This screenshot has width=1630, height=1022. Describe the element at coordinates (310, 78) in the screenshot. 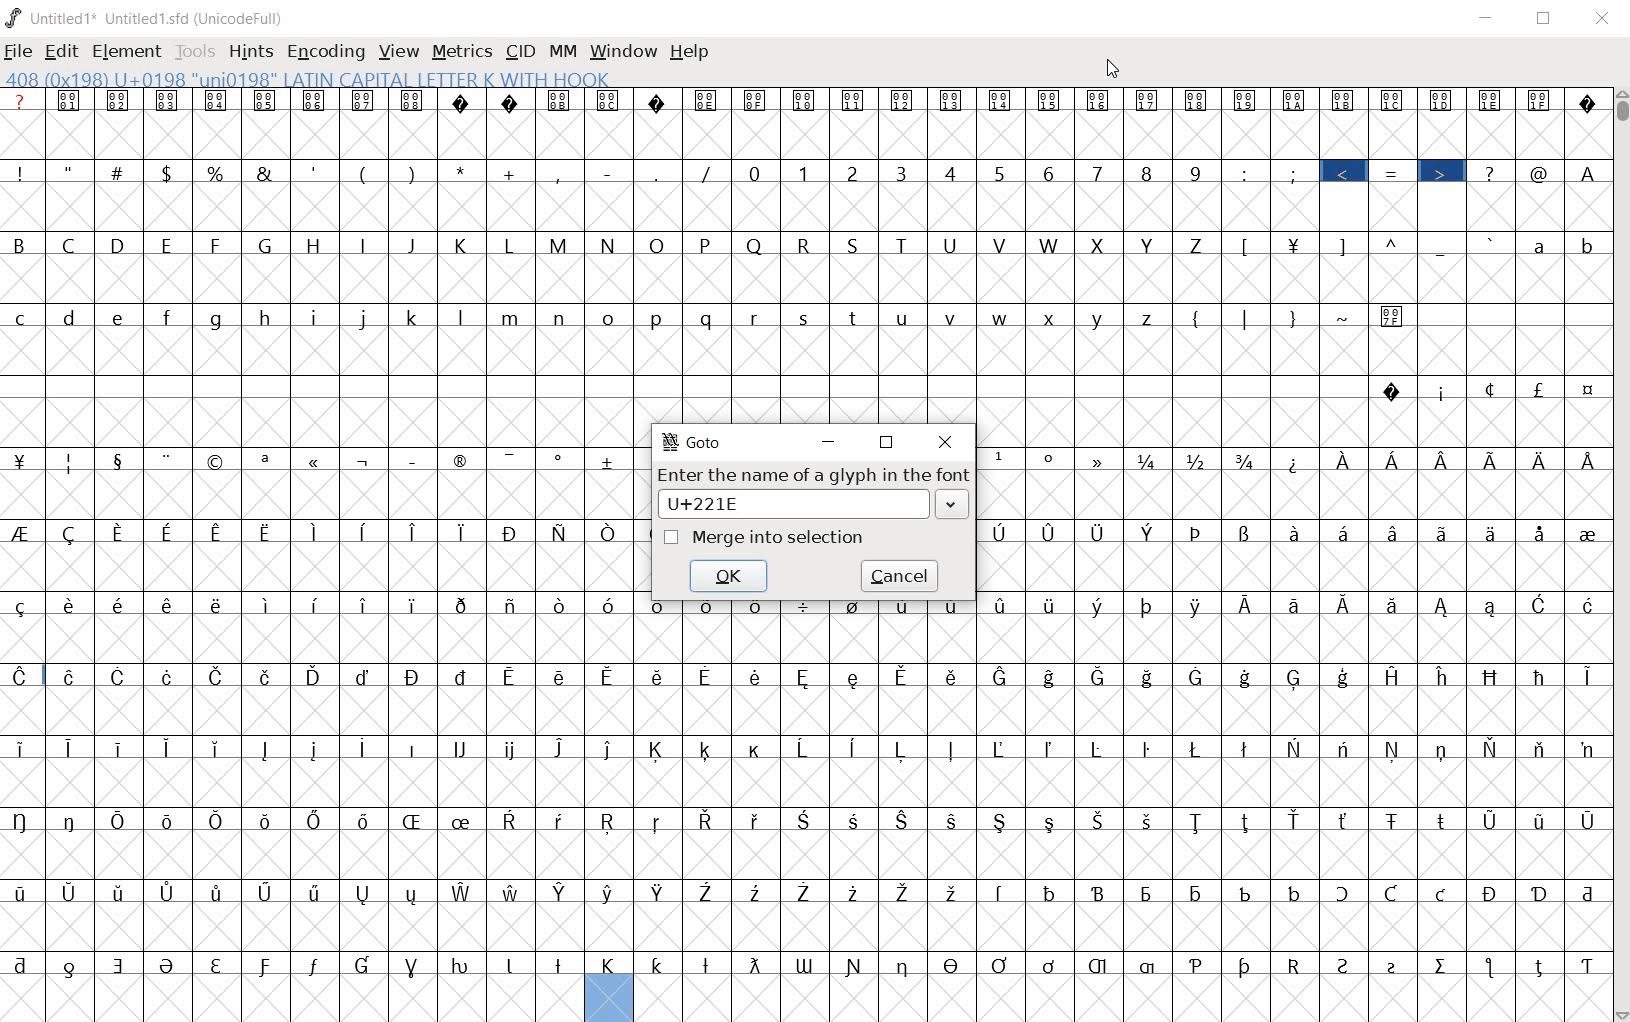

I see `408 (0x198) U+0198 "UNI0198" latin capital letter k with hook` at that location.